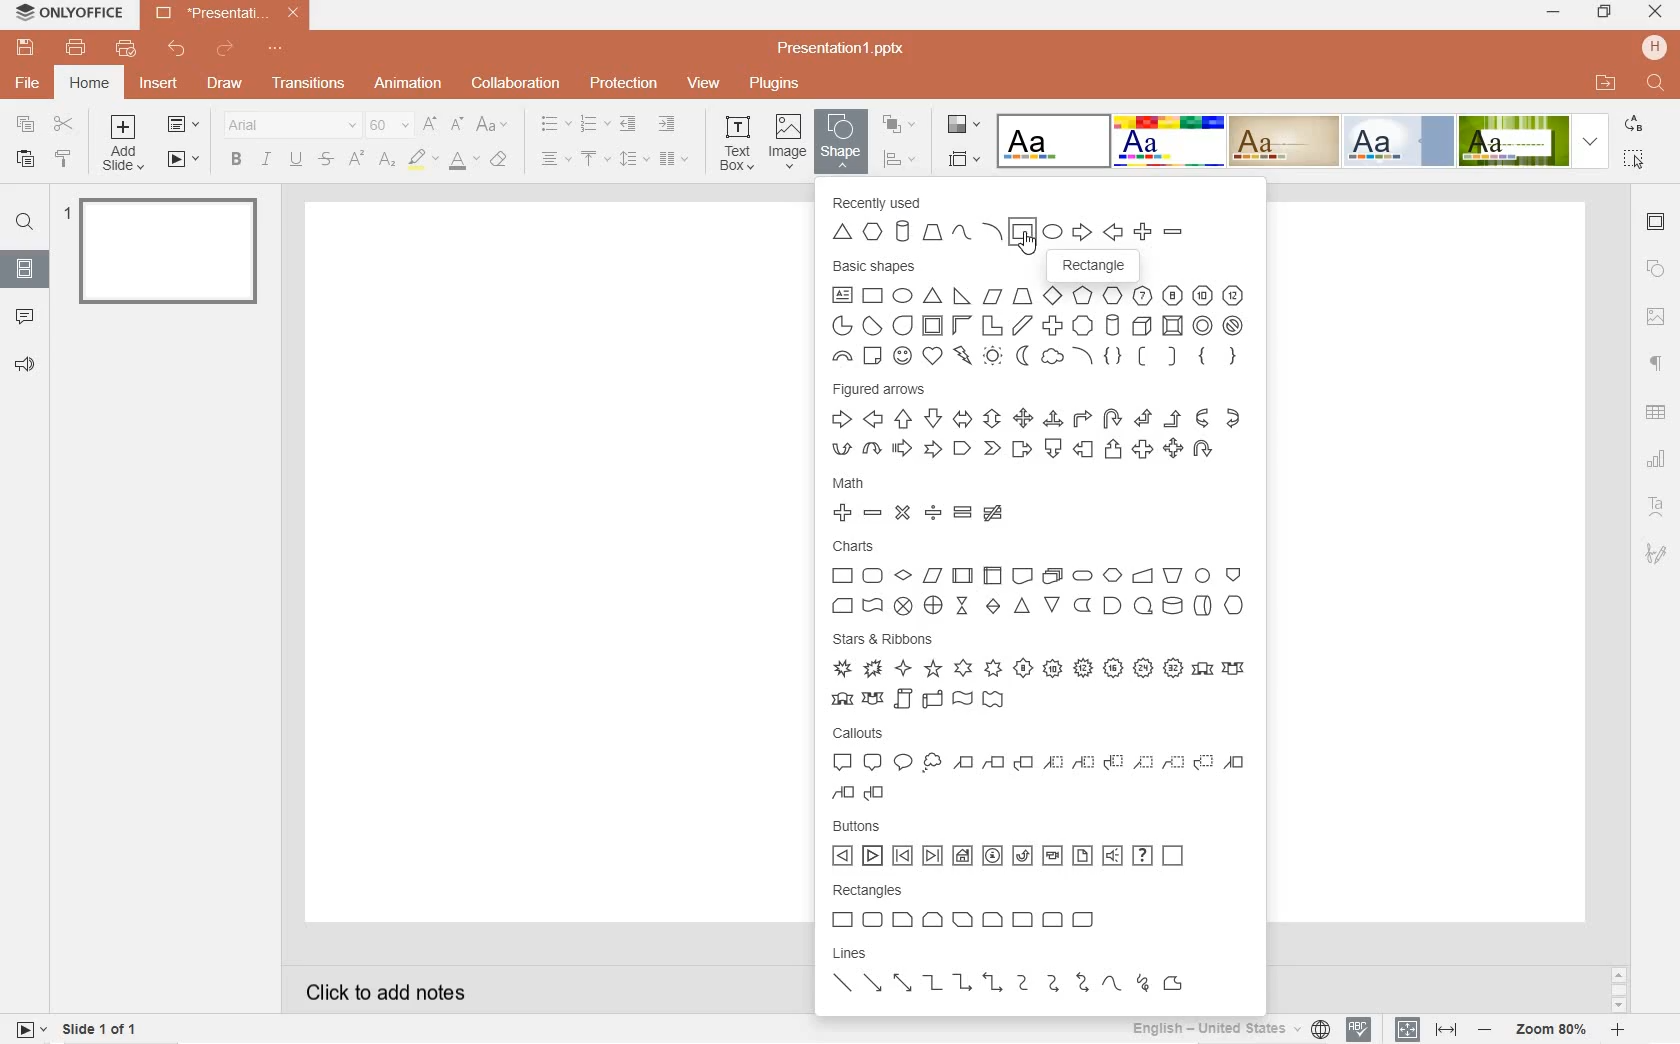 This screenshot has height=1044, width=1680. What do you see at coordinates (1082, 984) in the screenshot?
I see `Curved double arrow connector` at bounding box center [1082, 984].